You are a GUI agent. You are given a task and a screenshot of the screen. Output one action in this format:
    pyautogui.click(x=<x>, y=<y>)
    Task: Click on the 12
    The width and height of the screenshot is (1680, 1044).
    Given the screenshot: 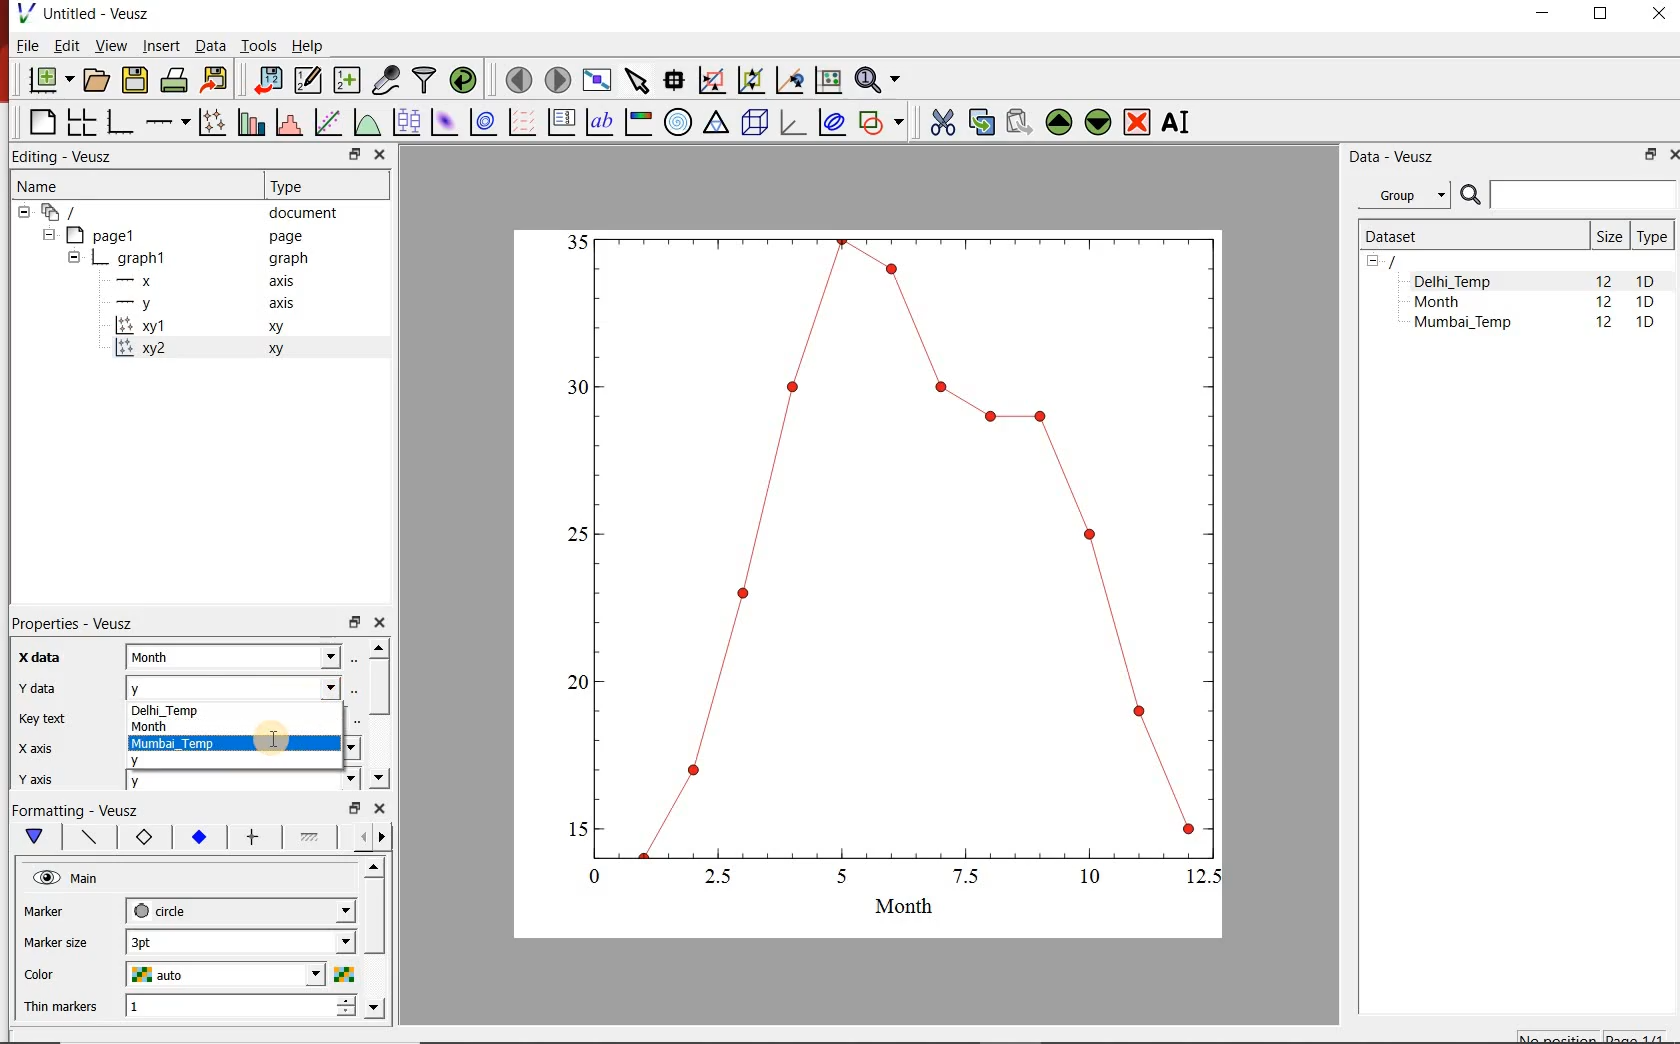 What is the action you would take?
    pyautogui.click(x=1603, y=280)
    